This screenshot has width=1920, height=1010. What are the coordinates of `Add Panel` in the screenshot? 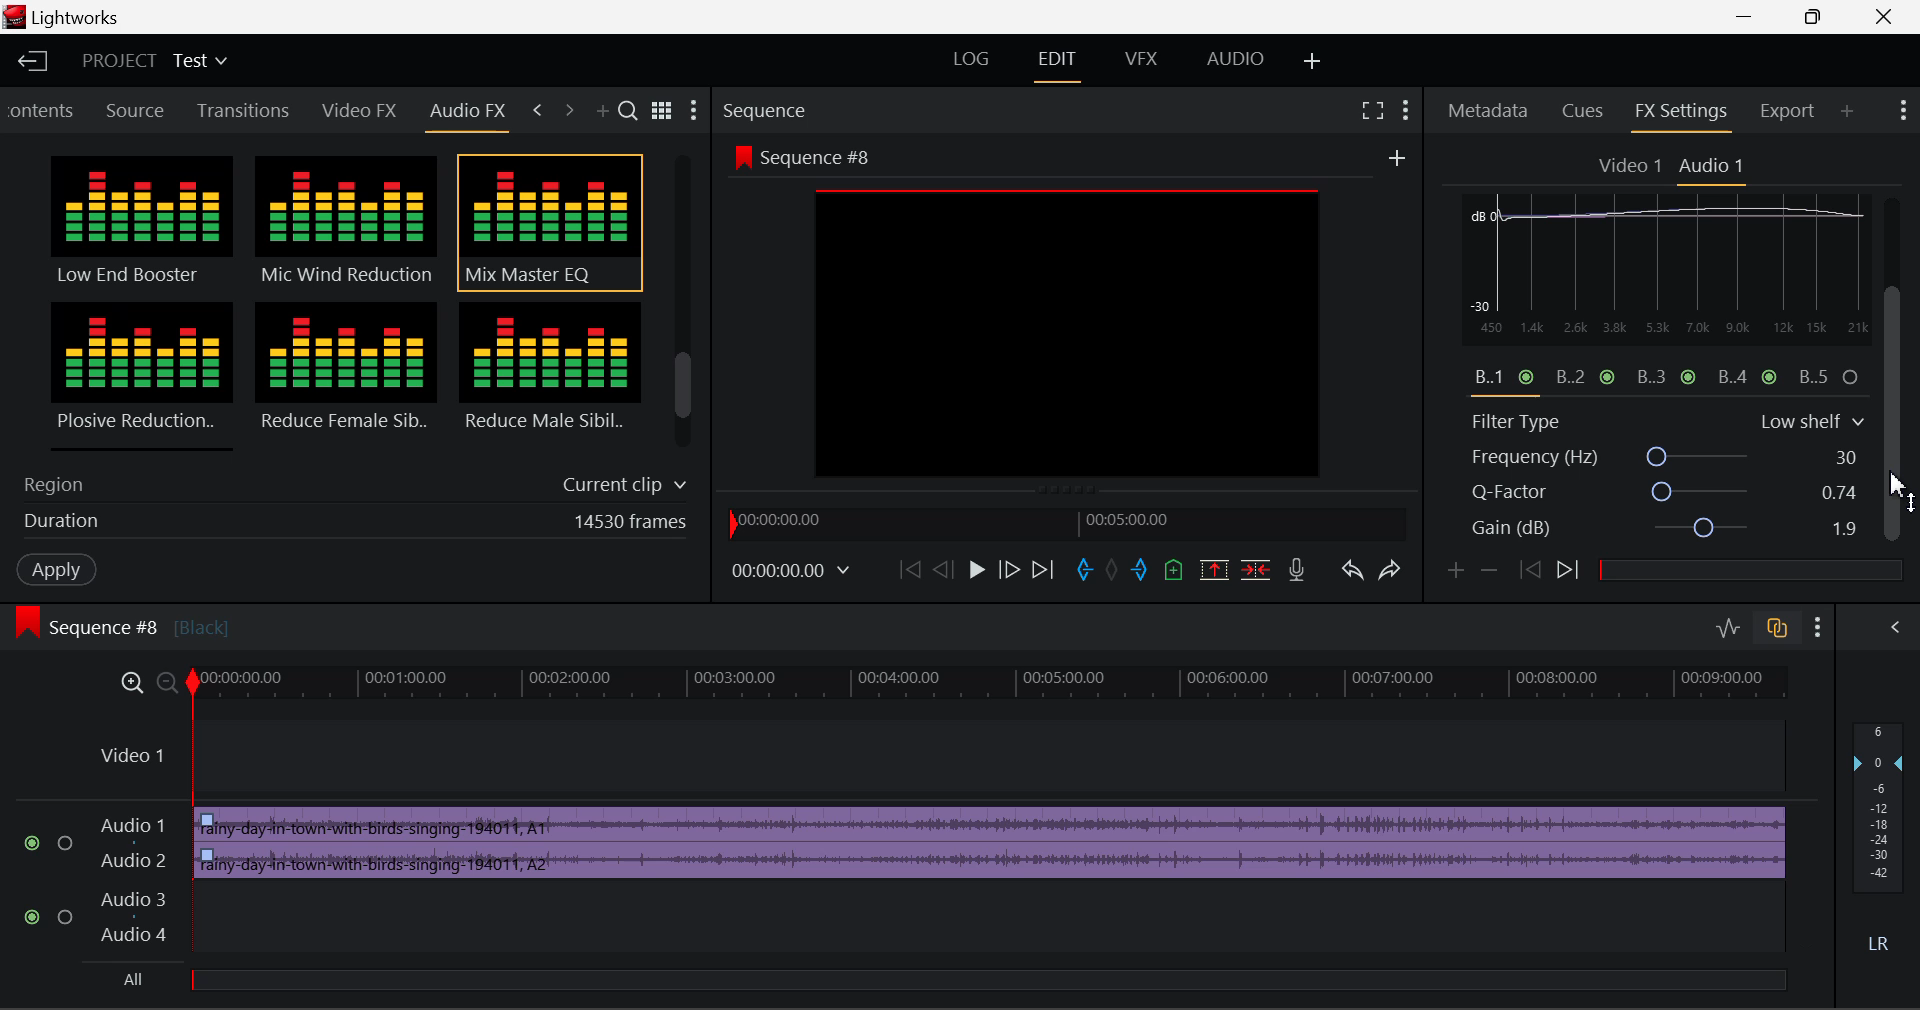 It's located at (605, 113).